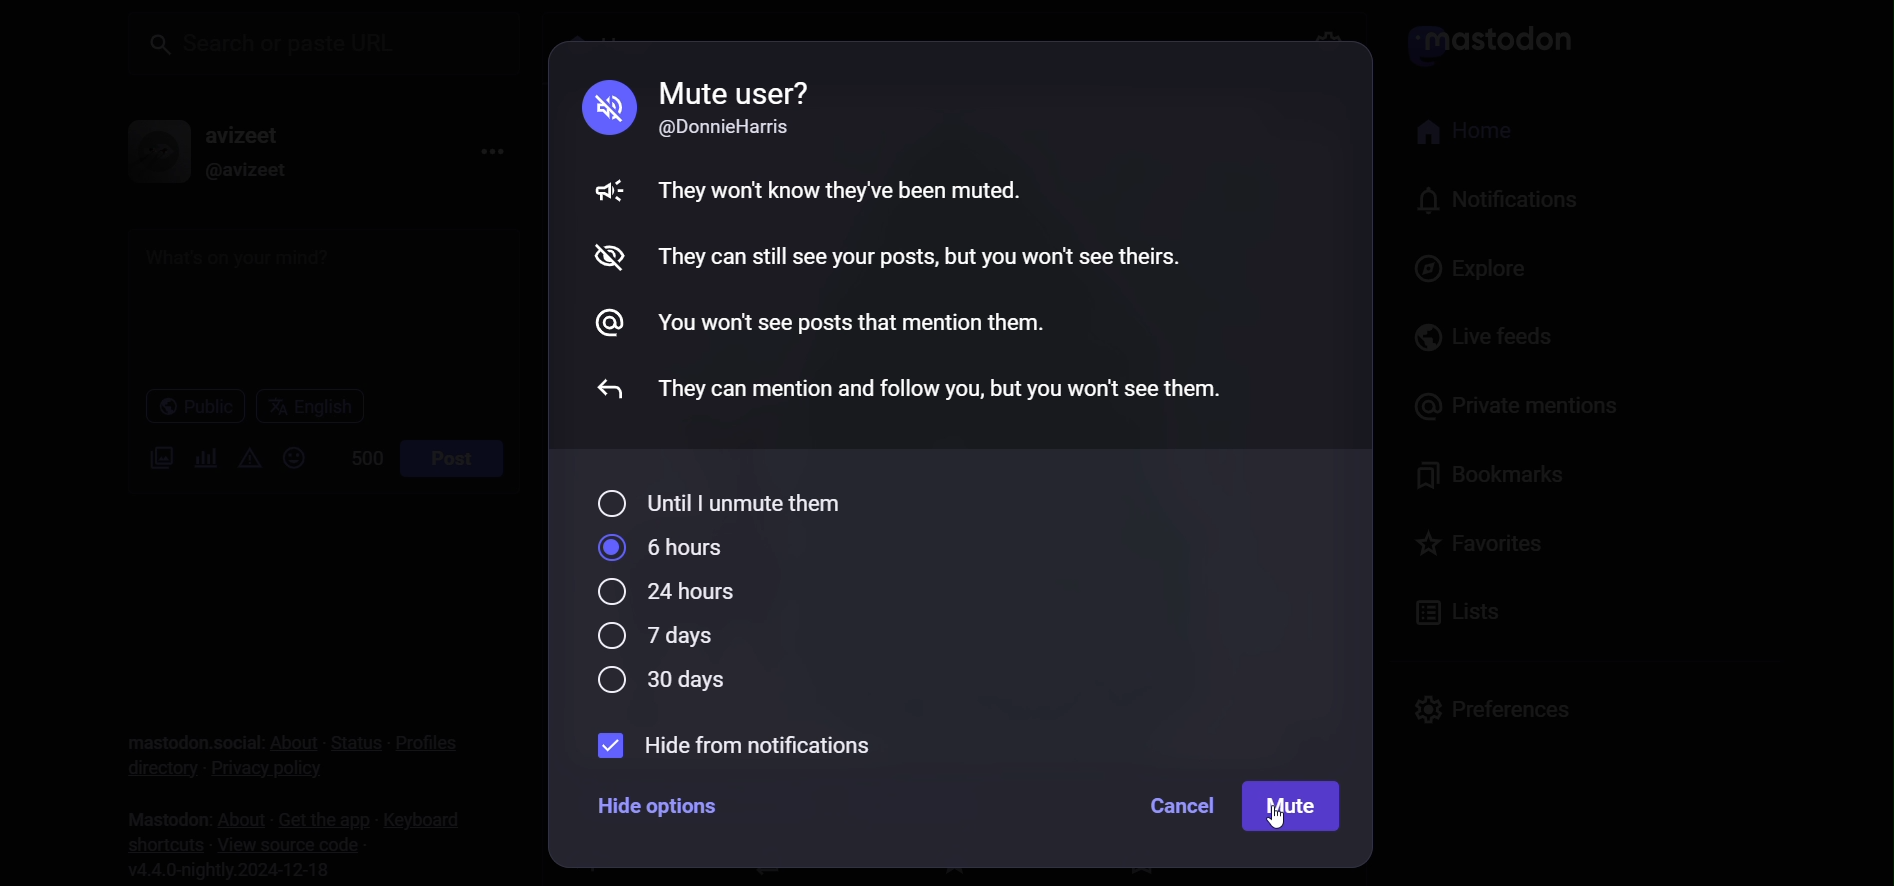 The height and width of the screenshot is (886, 1894). What do you see at coordinates (1180, 806) in the screenshot?
I see `cancel` at bounding box center [1180, 806].